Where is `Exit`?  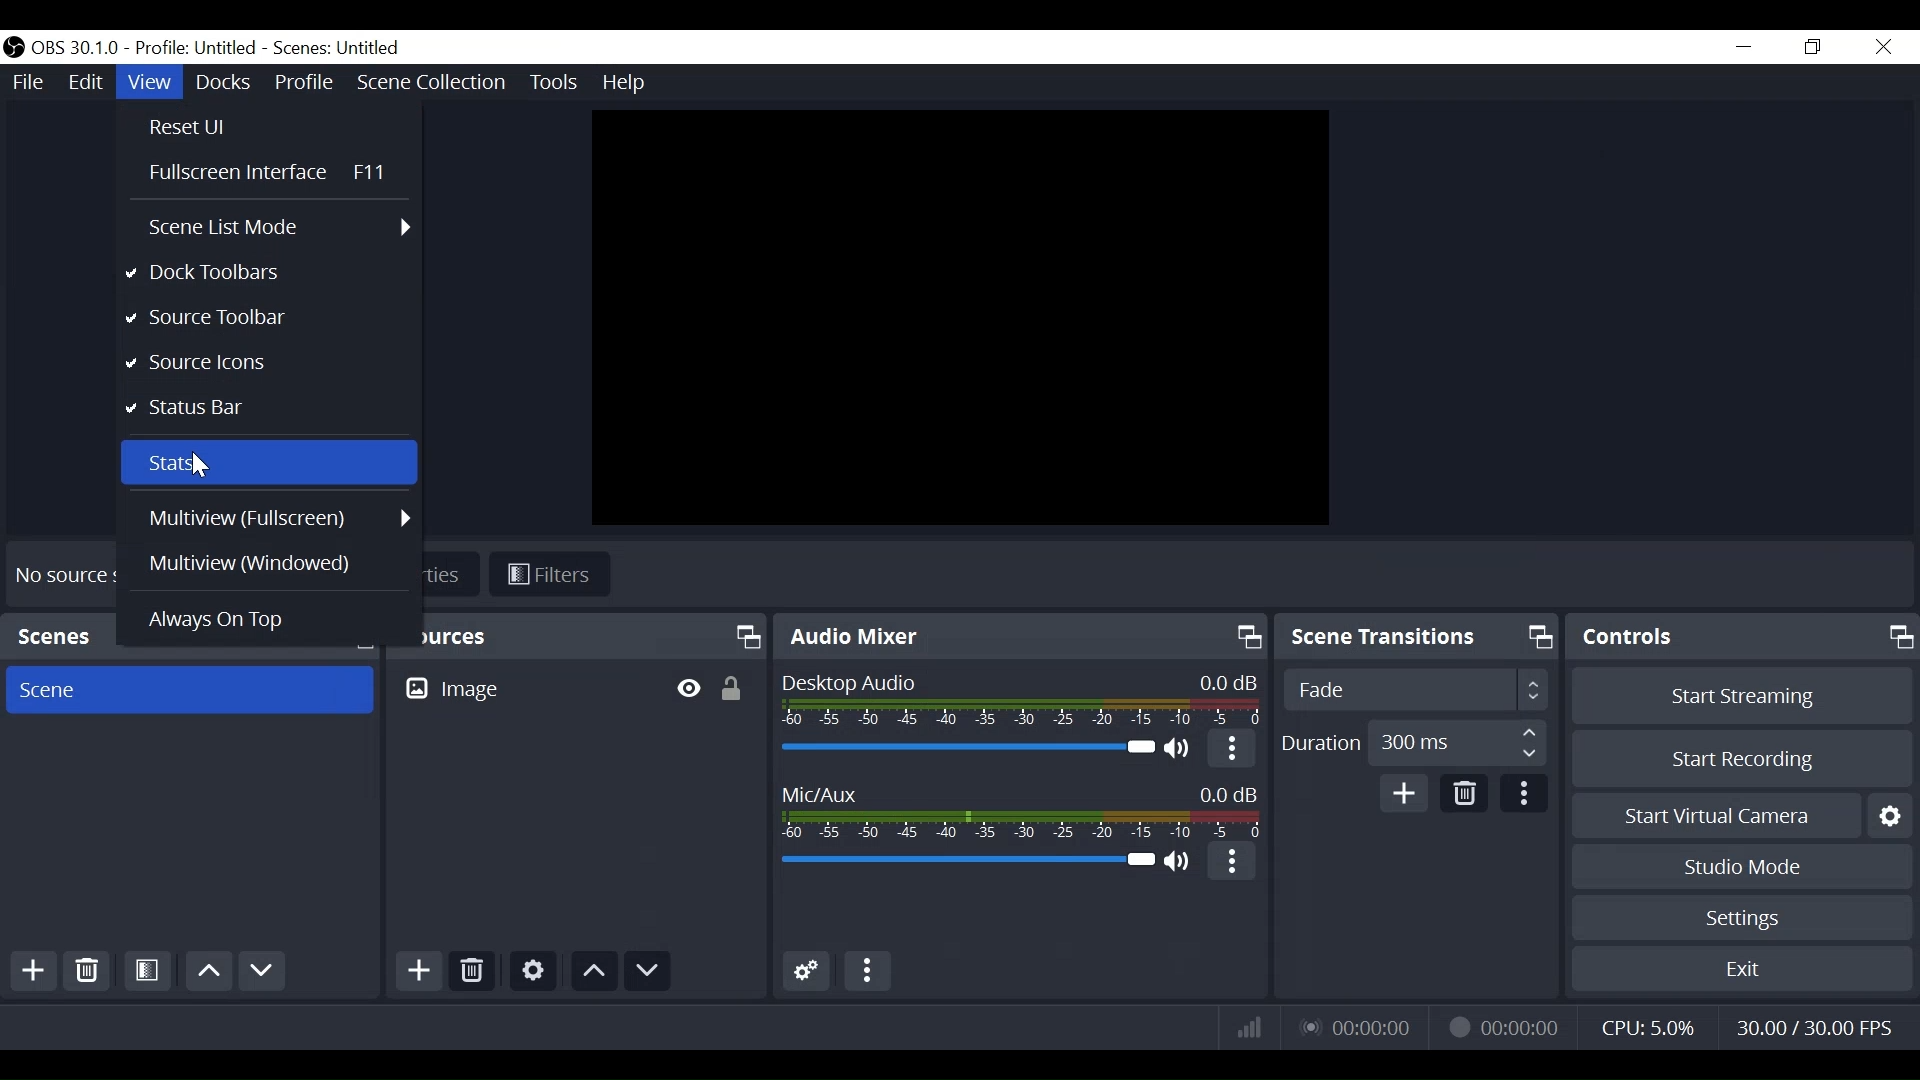
Exit is located at coordinates (1741, 970).